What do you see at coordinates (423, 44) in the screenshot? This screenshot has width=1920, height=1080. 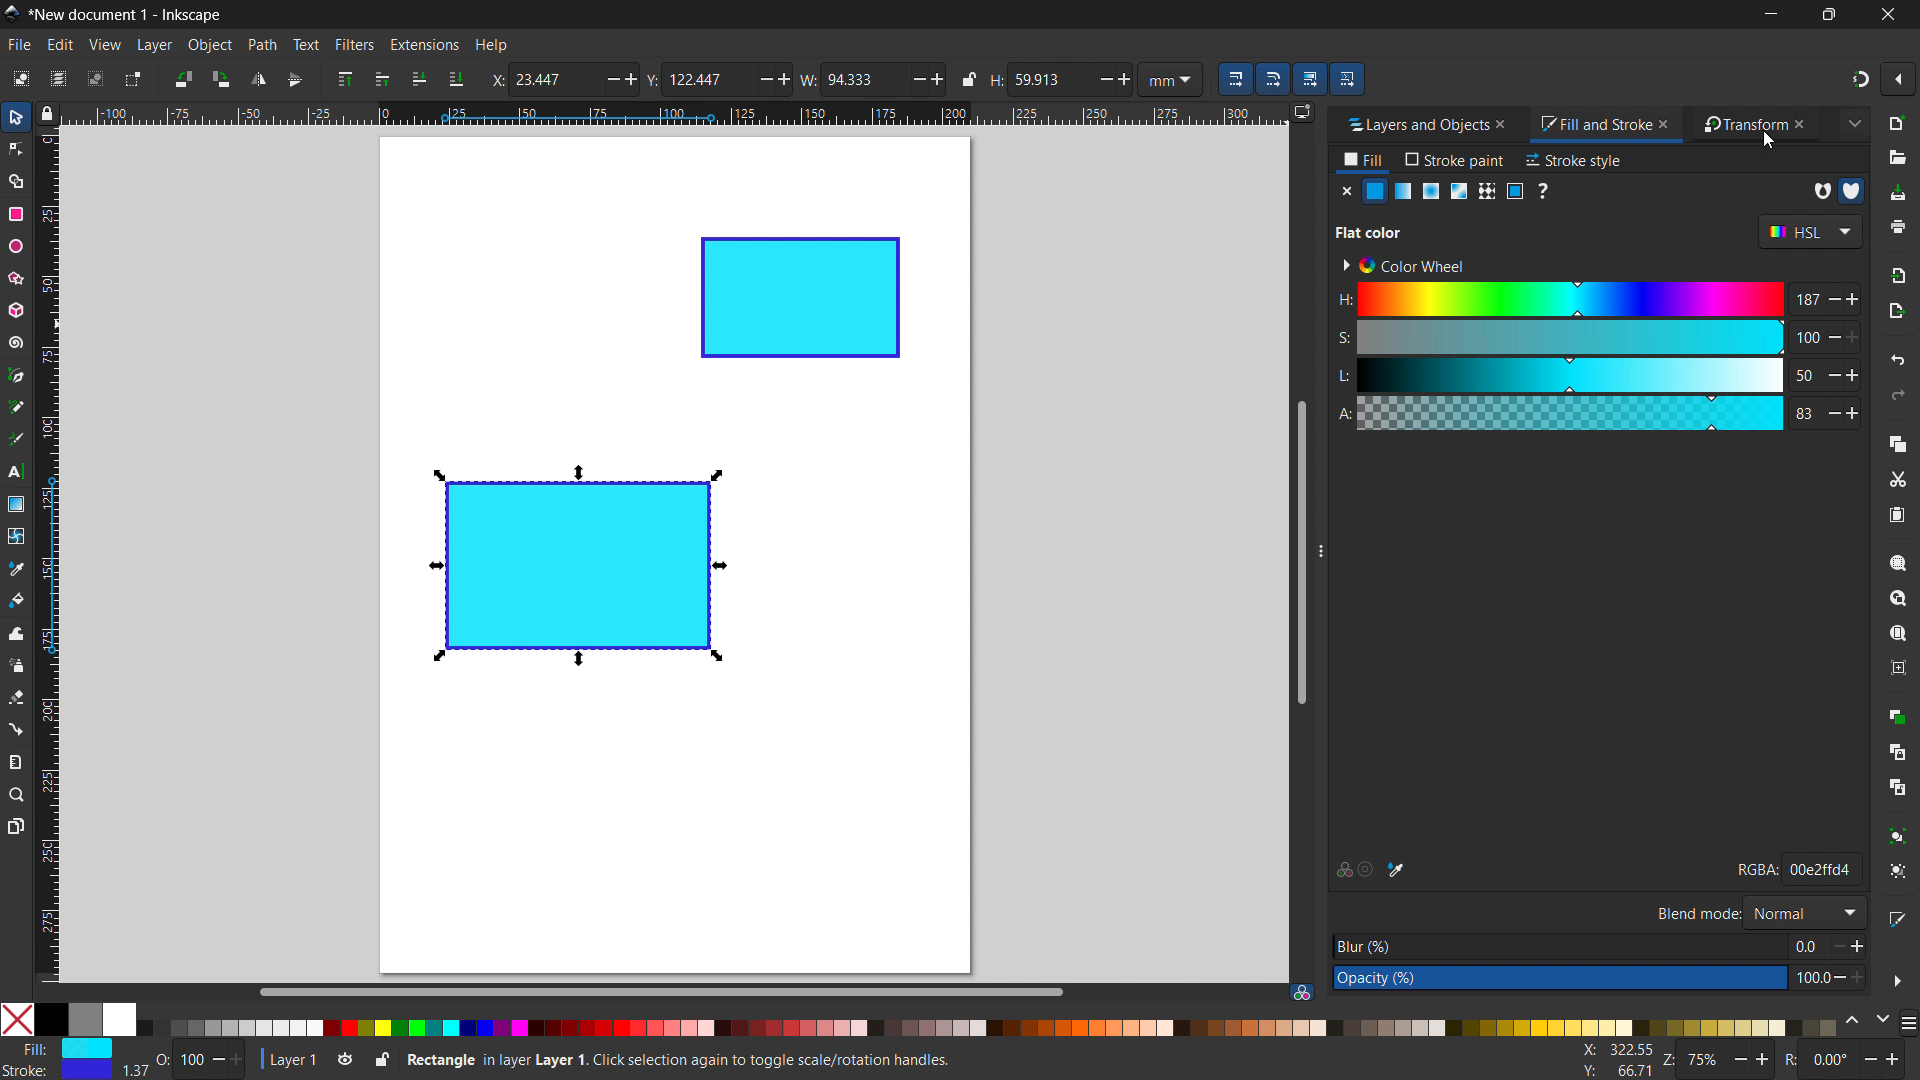 I see `extensions` at bounding box center [423, 44].